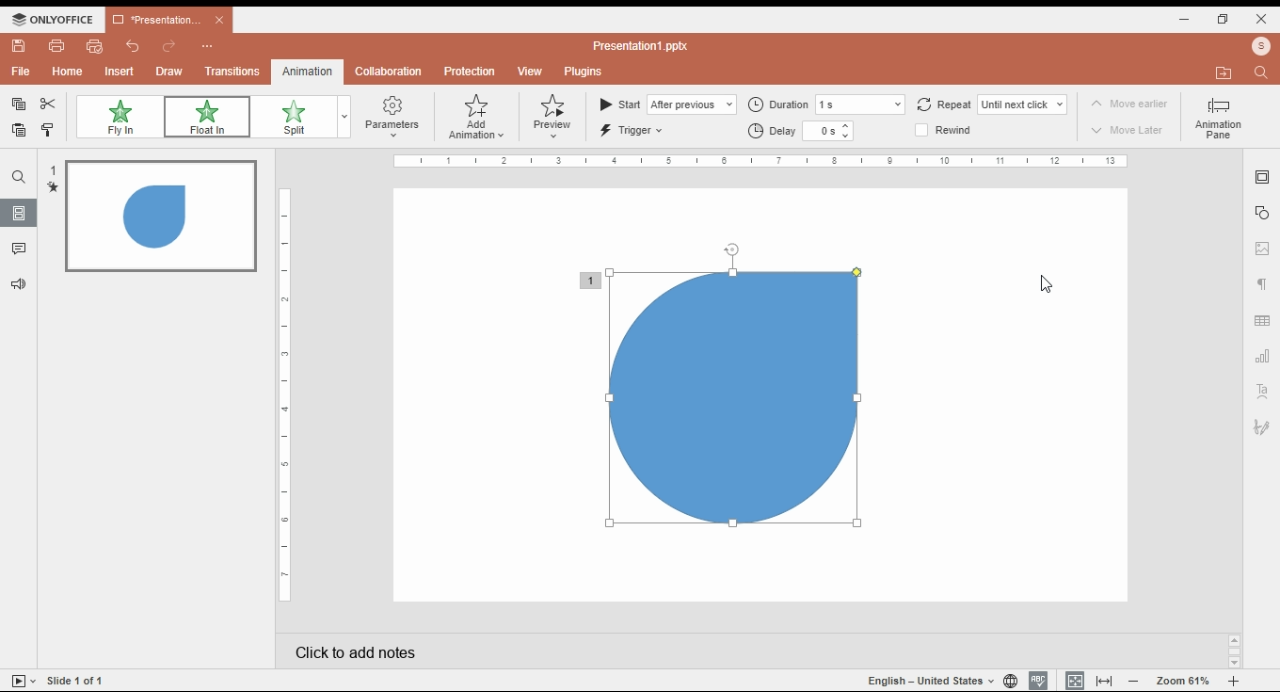 This screenshot has height=692, width=1280. I want to click on insert, so click(120, 71).